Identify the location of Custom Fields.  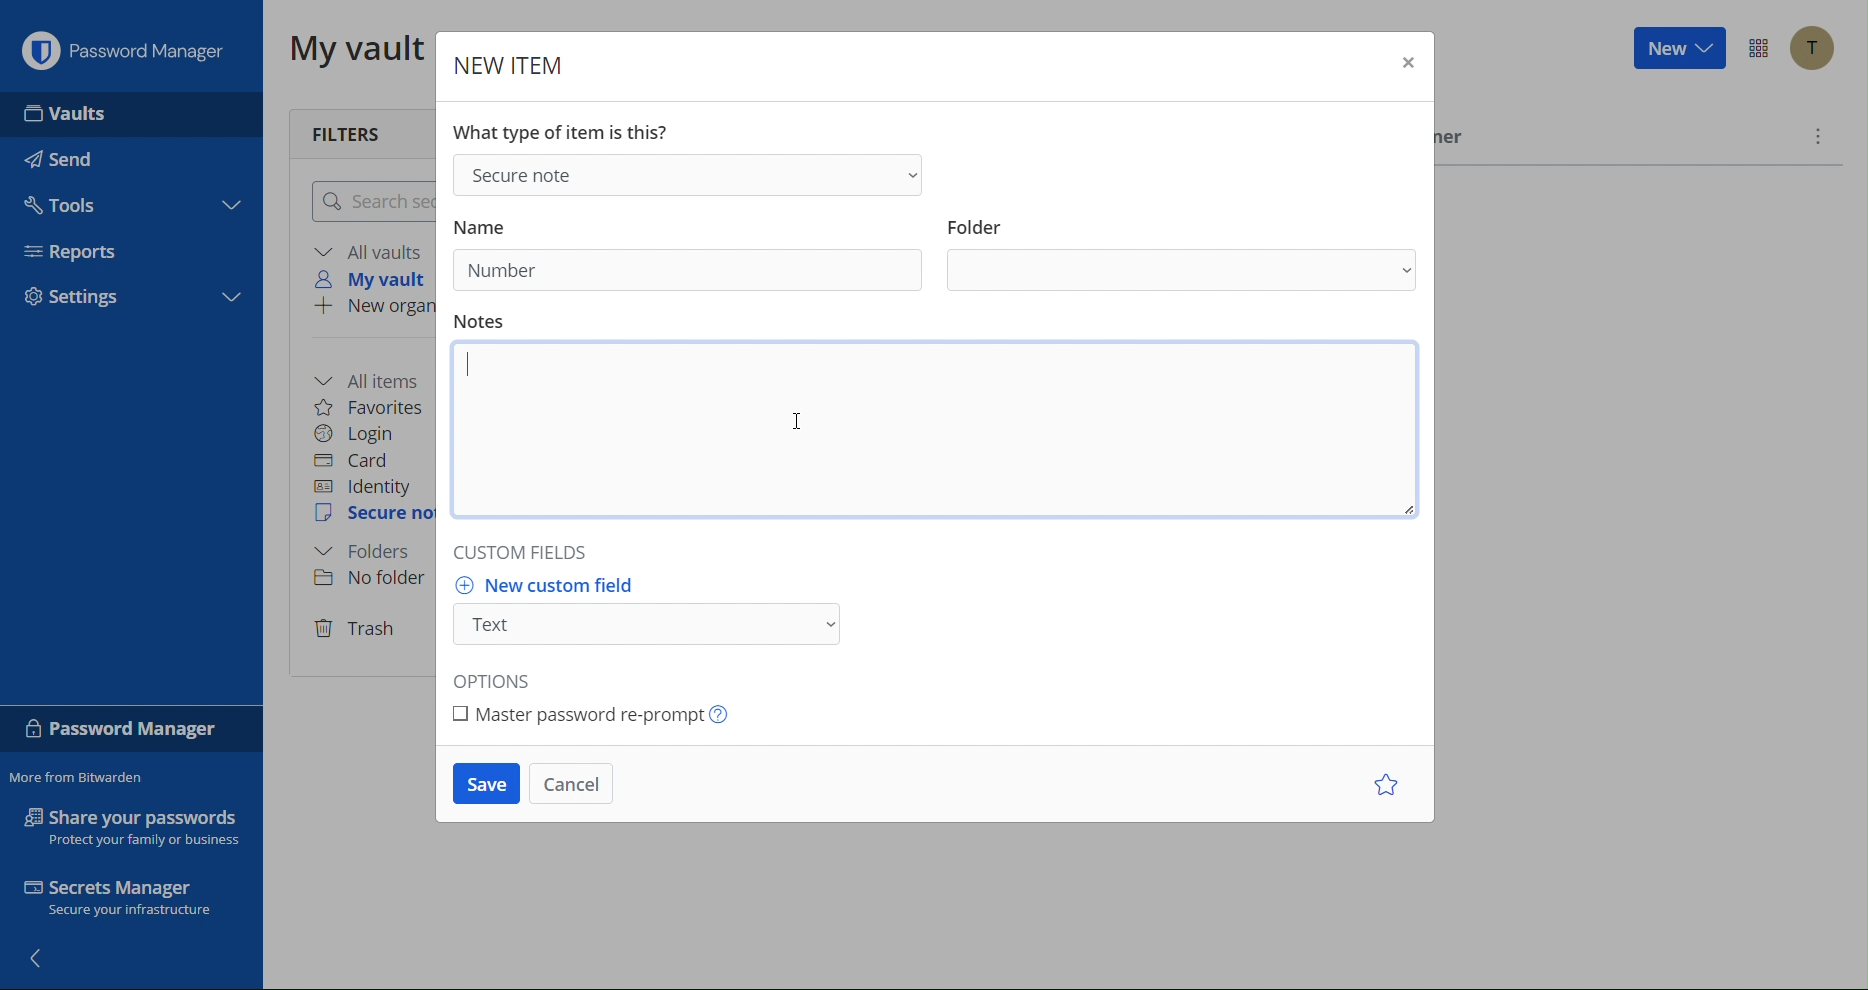
(539, 556).